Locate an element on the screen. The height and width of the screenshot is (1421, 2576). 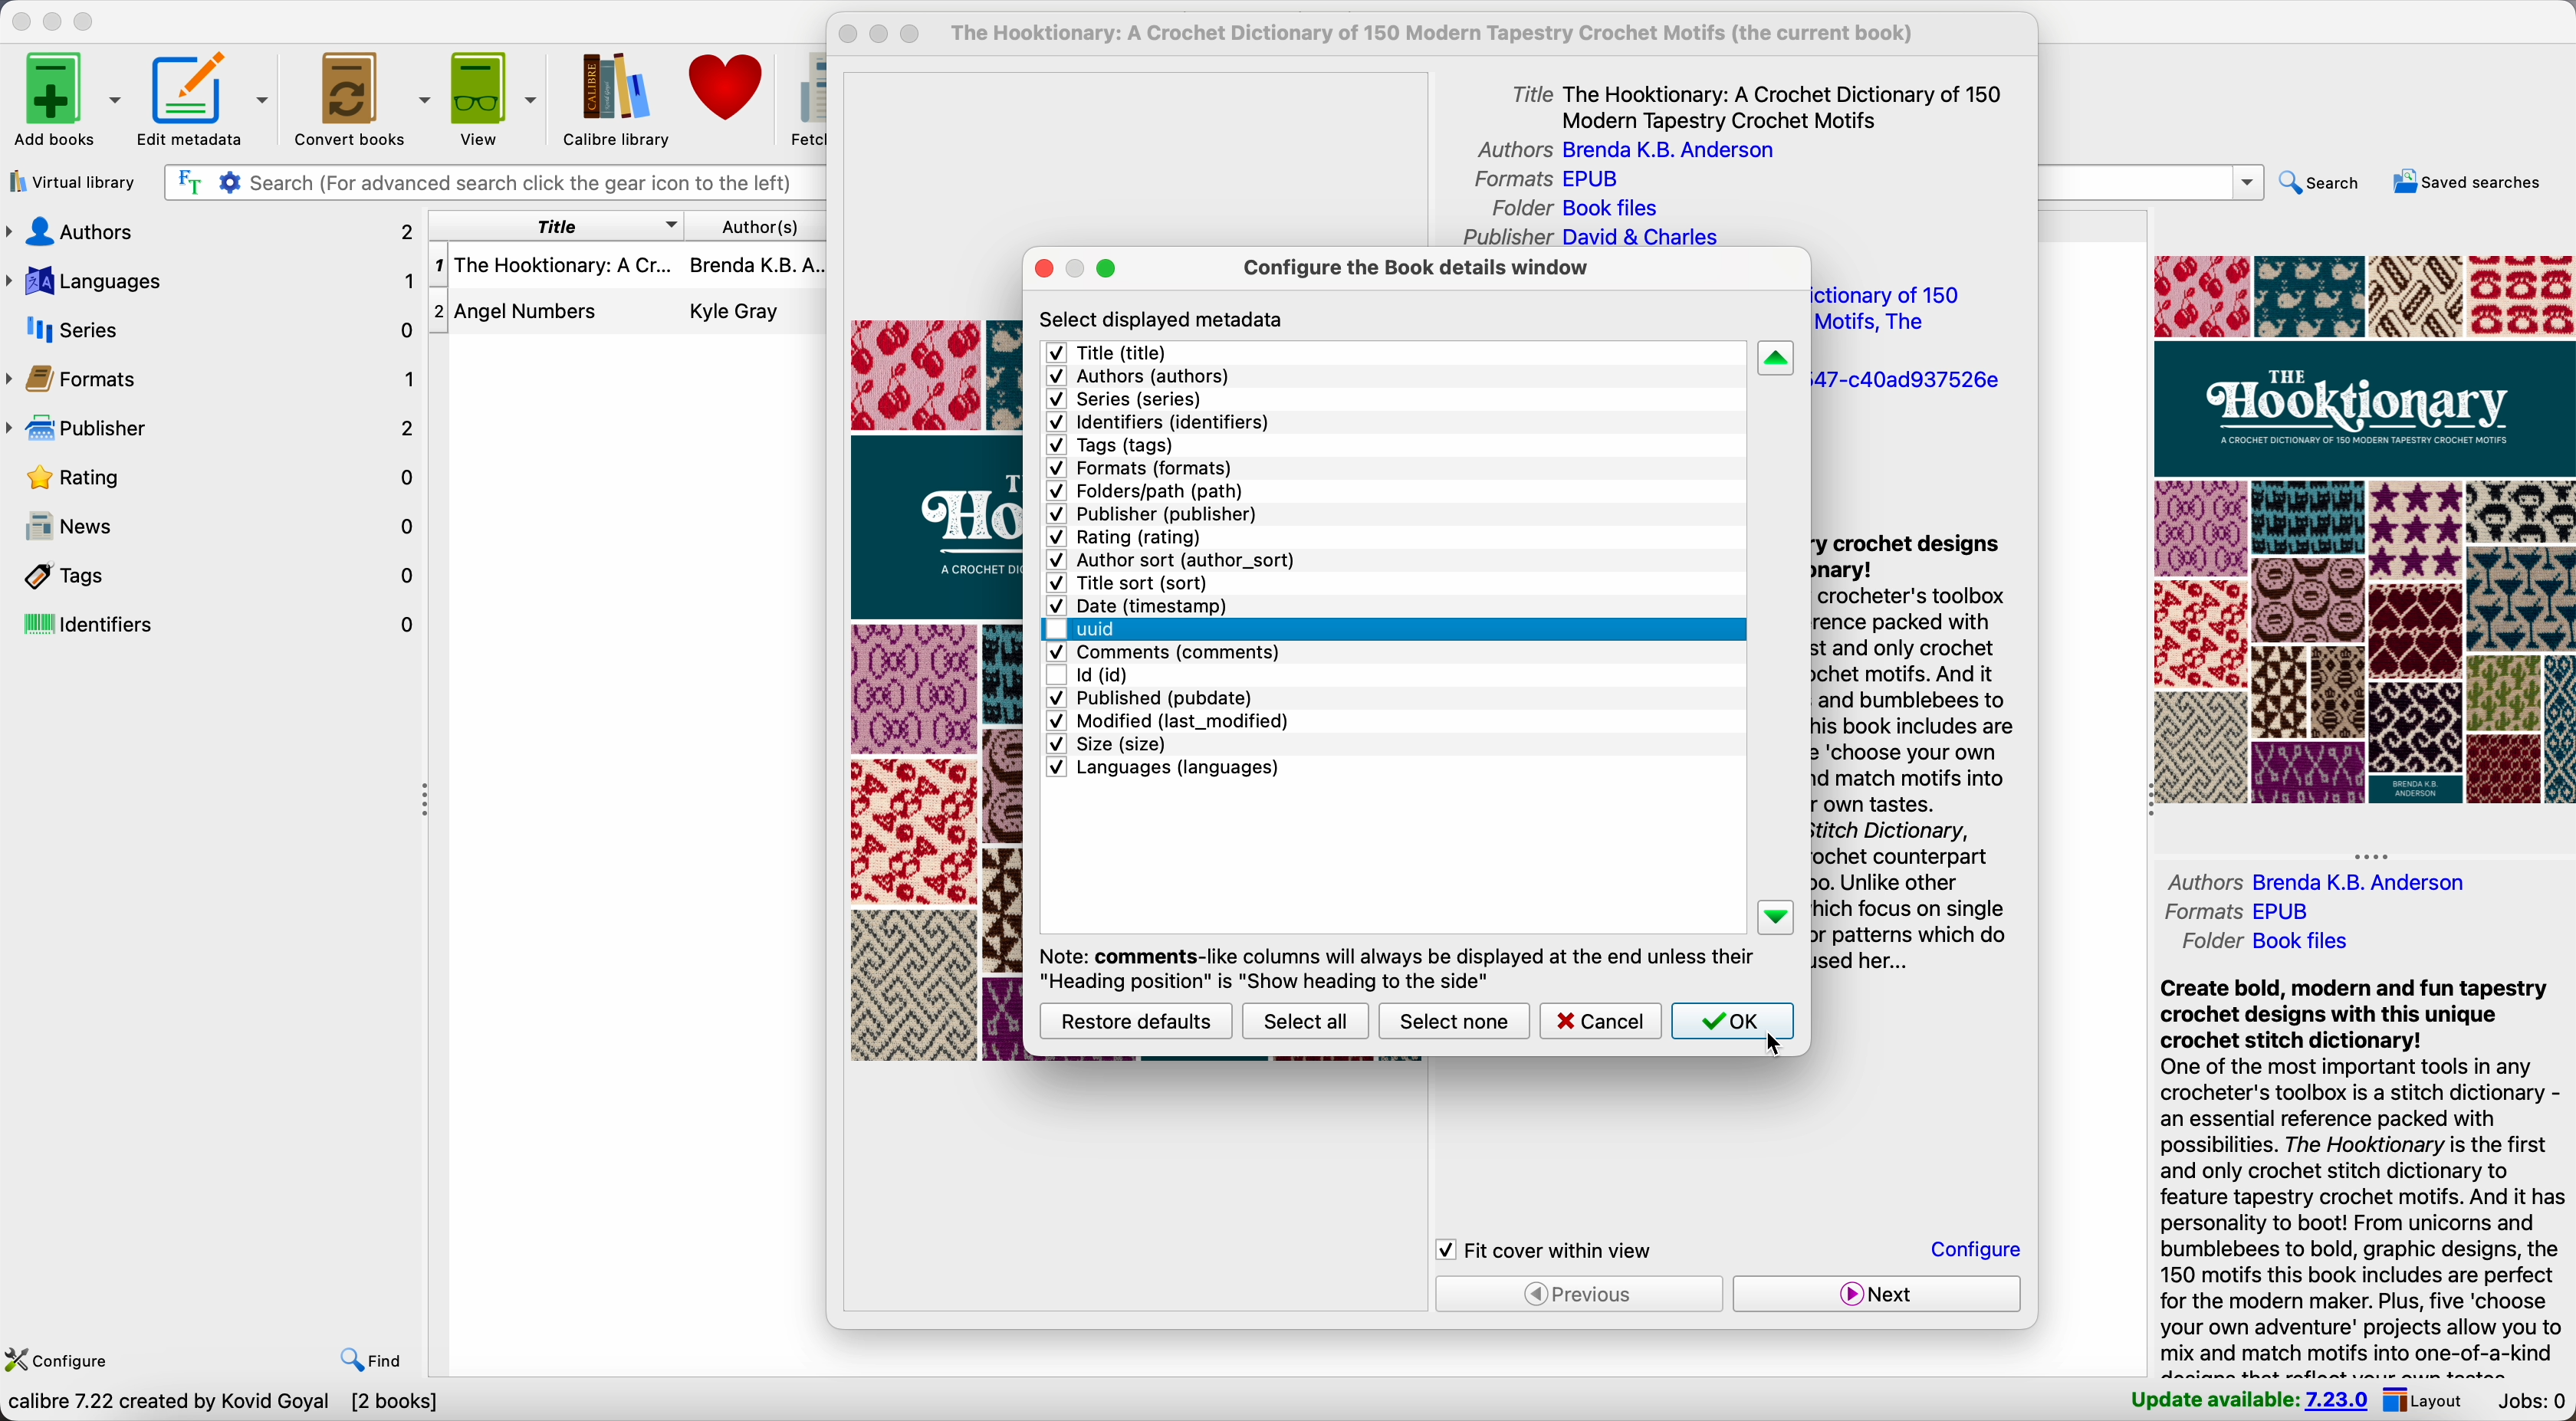
author(s) is located at coordinates (757, 226).